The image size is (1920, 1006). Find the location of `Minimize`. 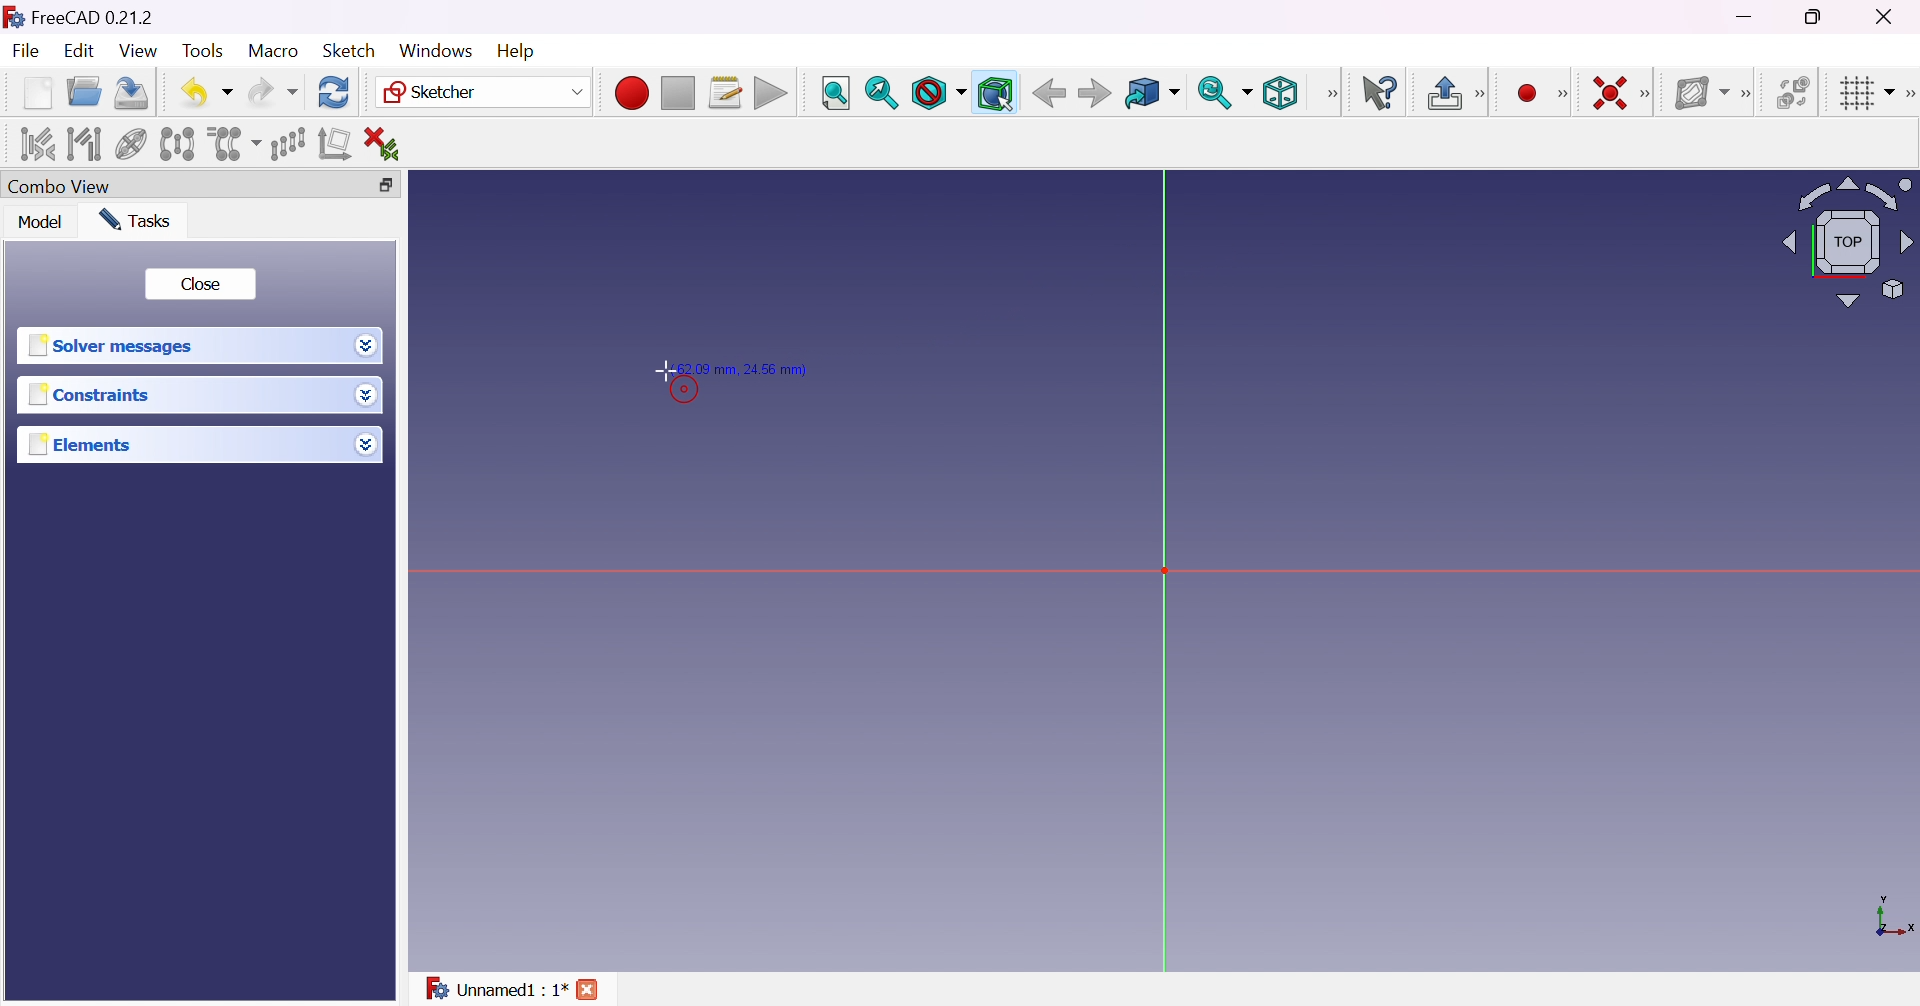

Minimize is located at coordinates (1749, 17).